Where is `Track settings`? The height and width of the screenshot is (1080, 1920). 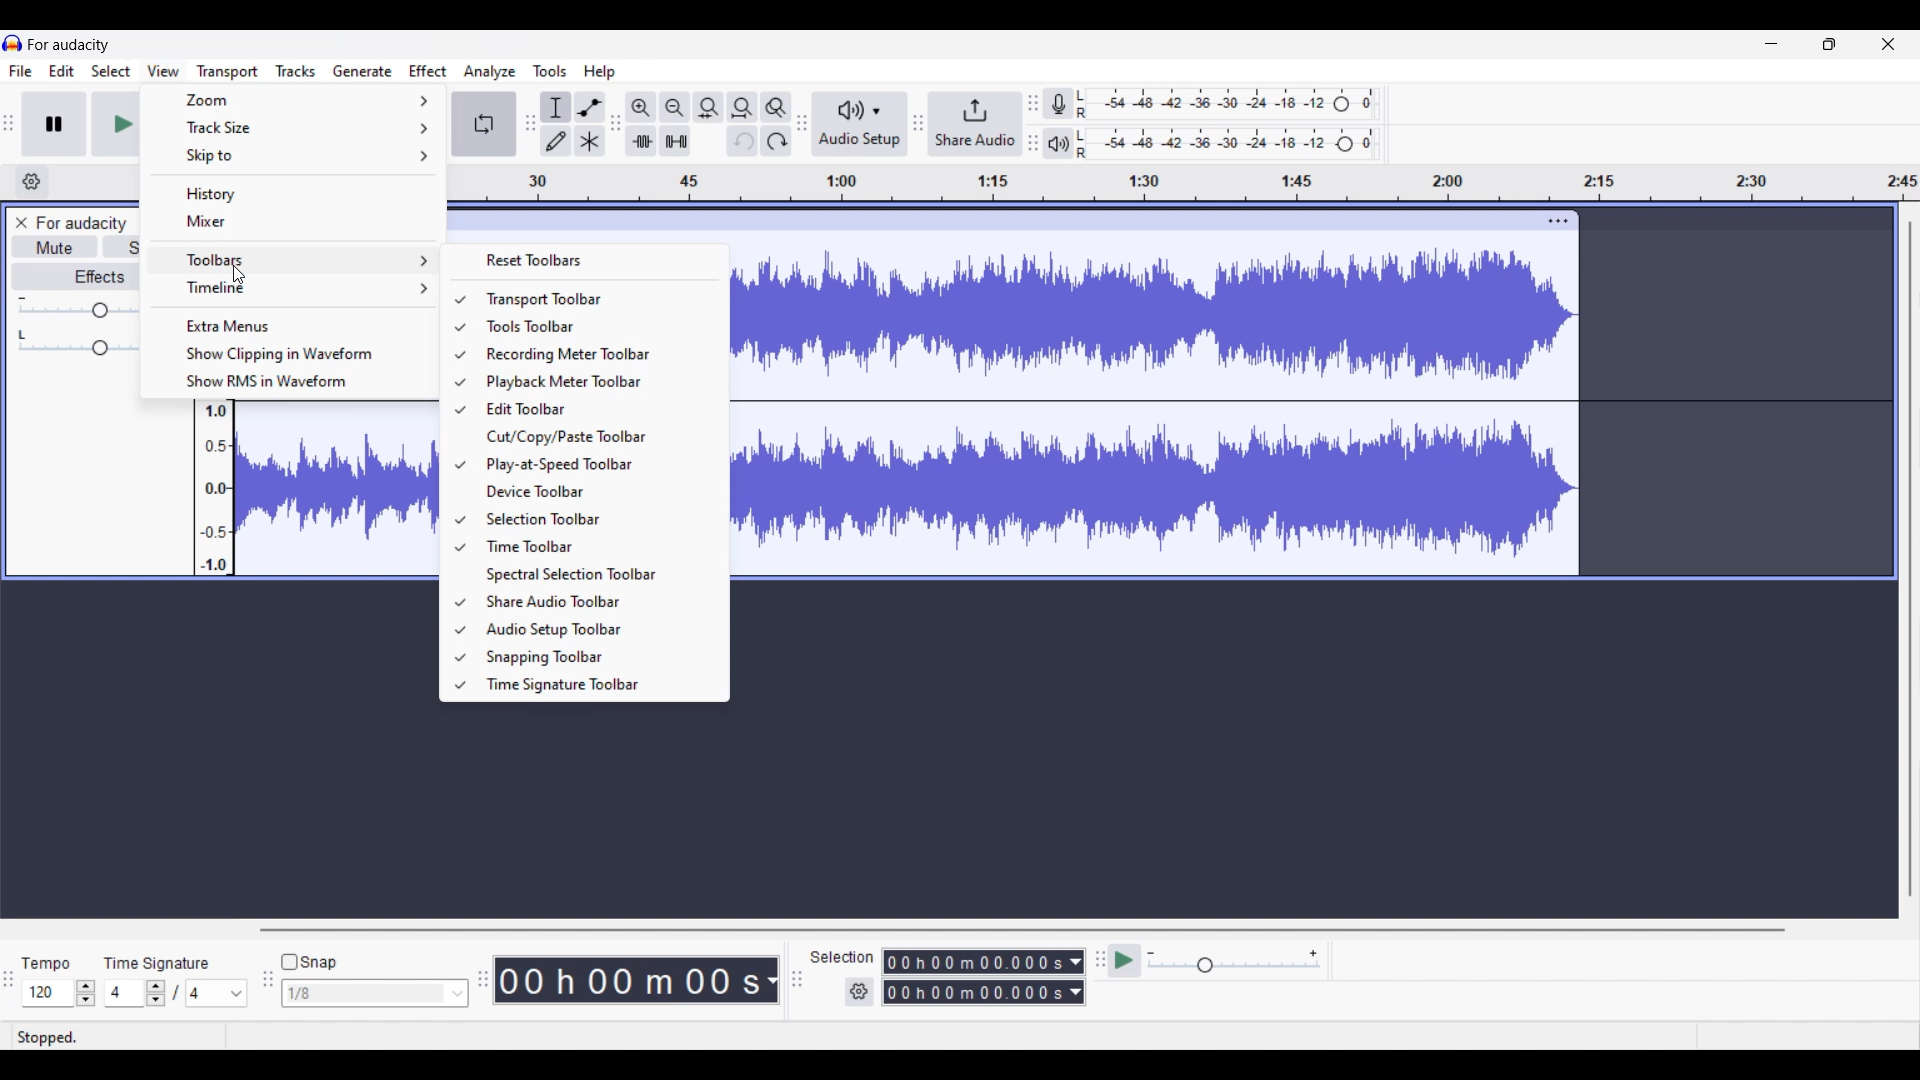 Track settings is located at coordinates (1559, 222).